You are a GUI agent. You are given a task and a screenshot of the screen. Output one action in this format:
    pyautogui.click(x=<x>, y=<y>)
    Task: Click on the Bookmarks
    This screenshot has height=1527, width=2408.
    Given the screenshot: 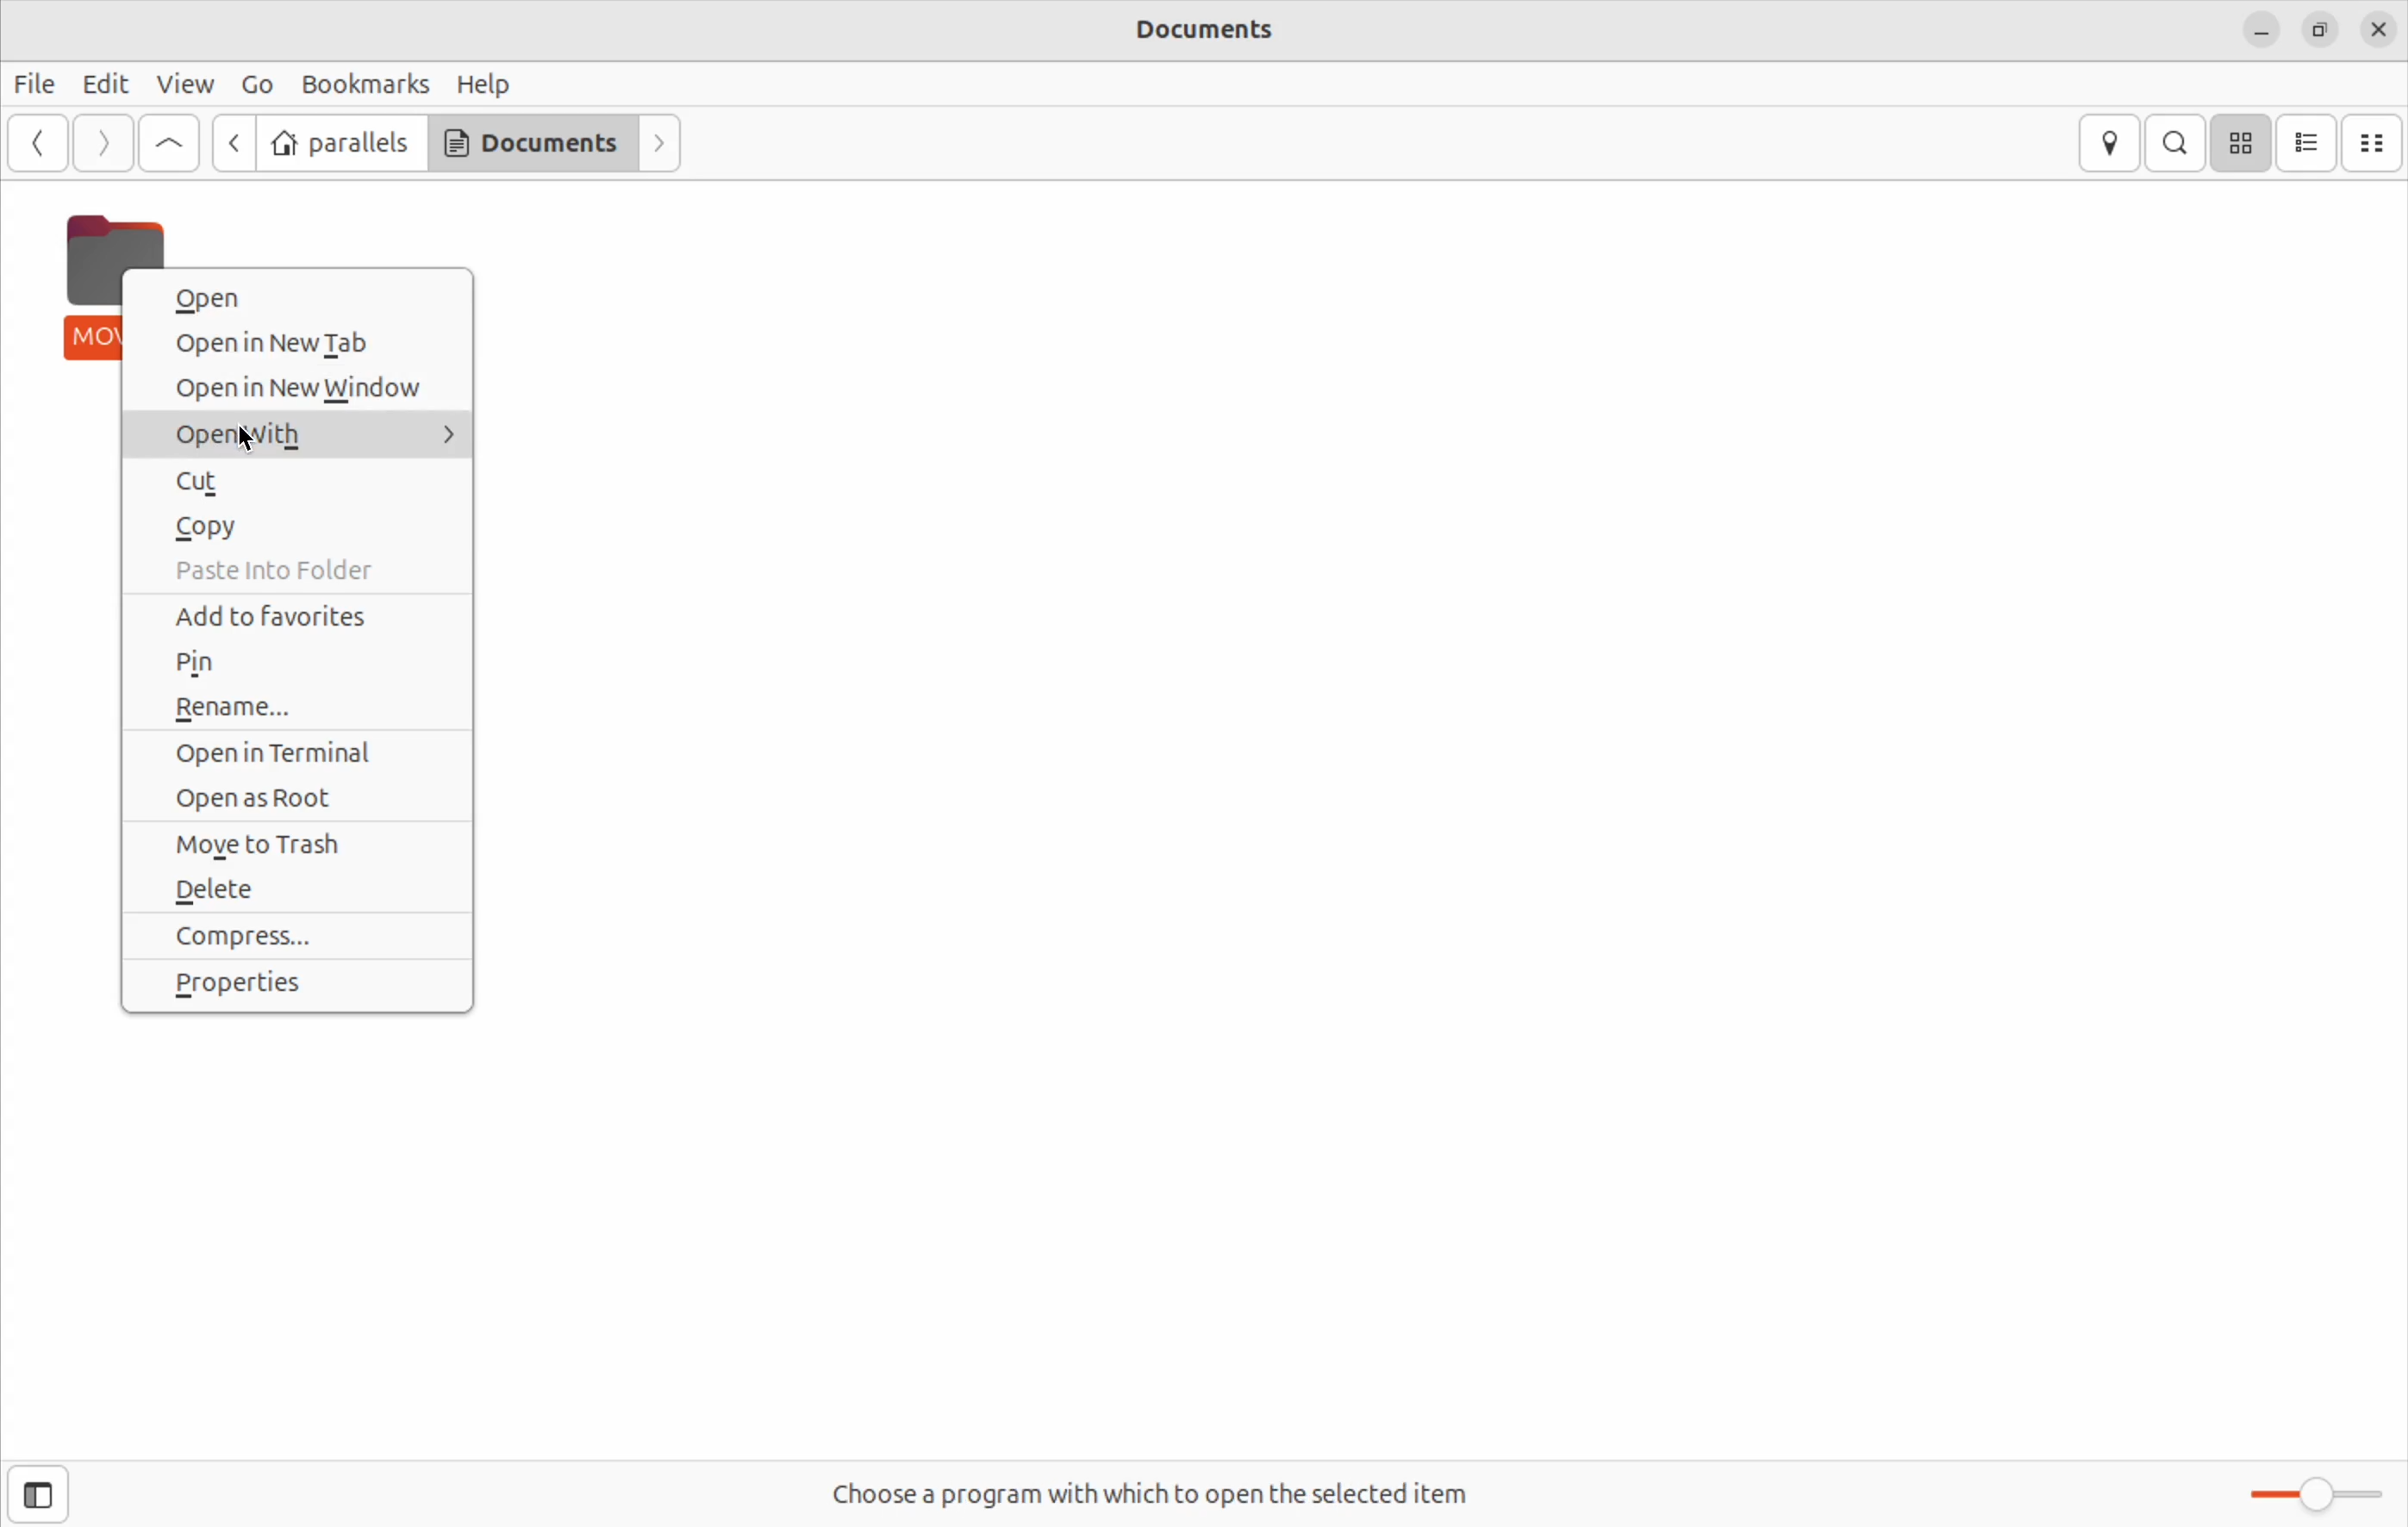 What is the action you would take?
    pyautogui.click(x=365, y=84)
    